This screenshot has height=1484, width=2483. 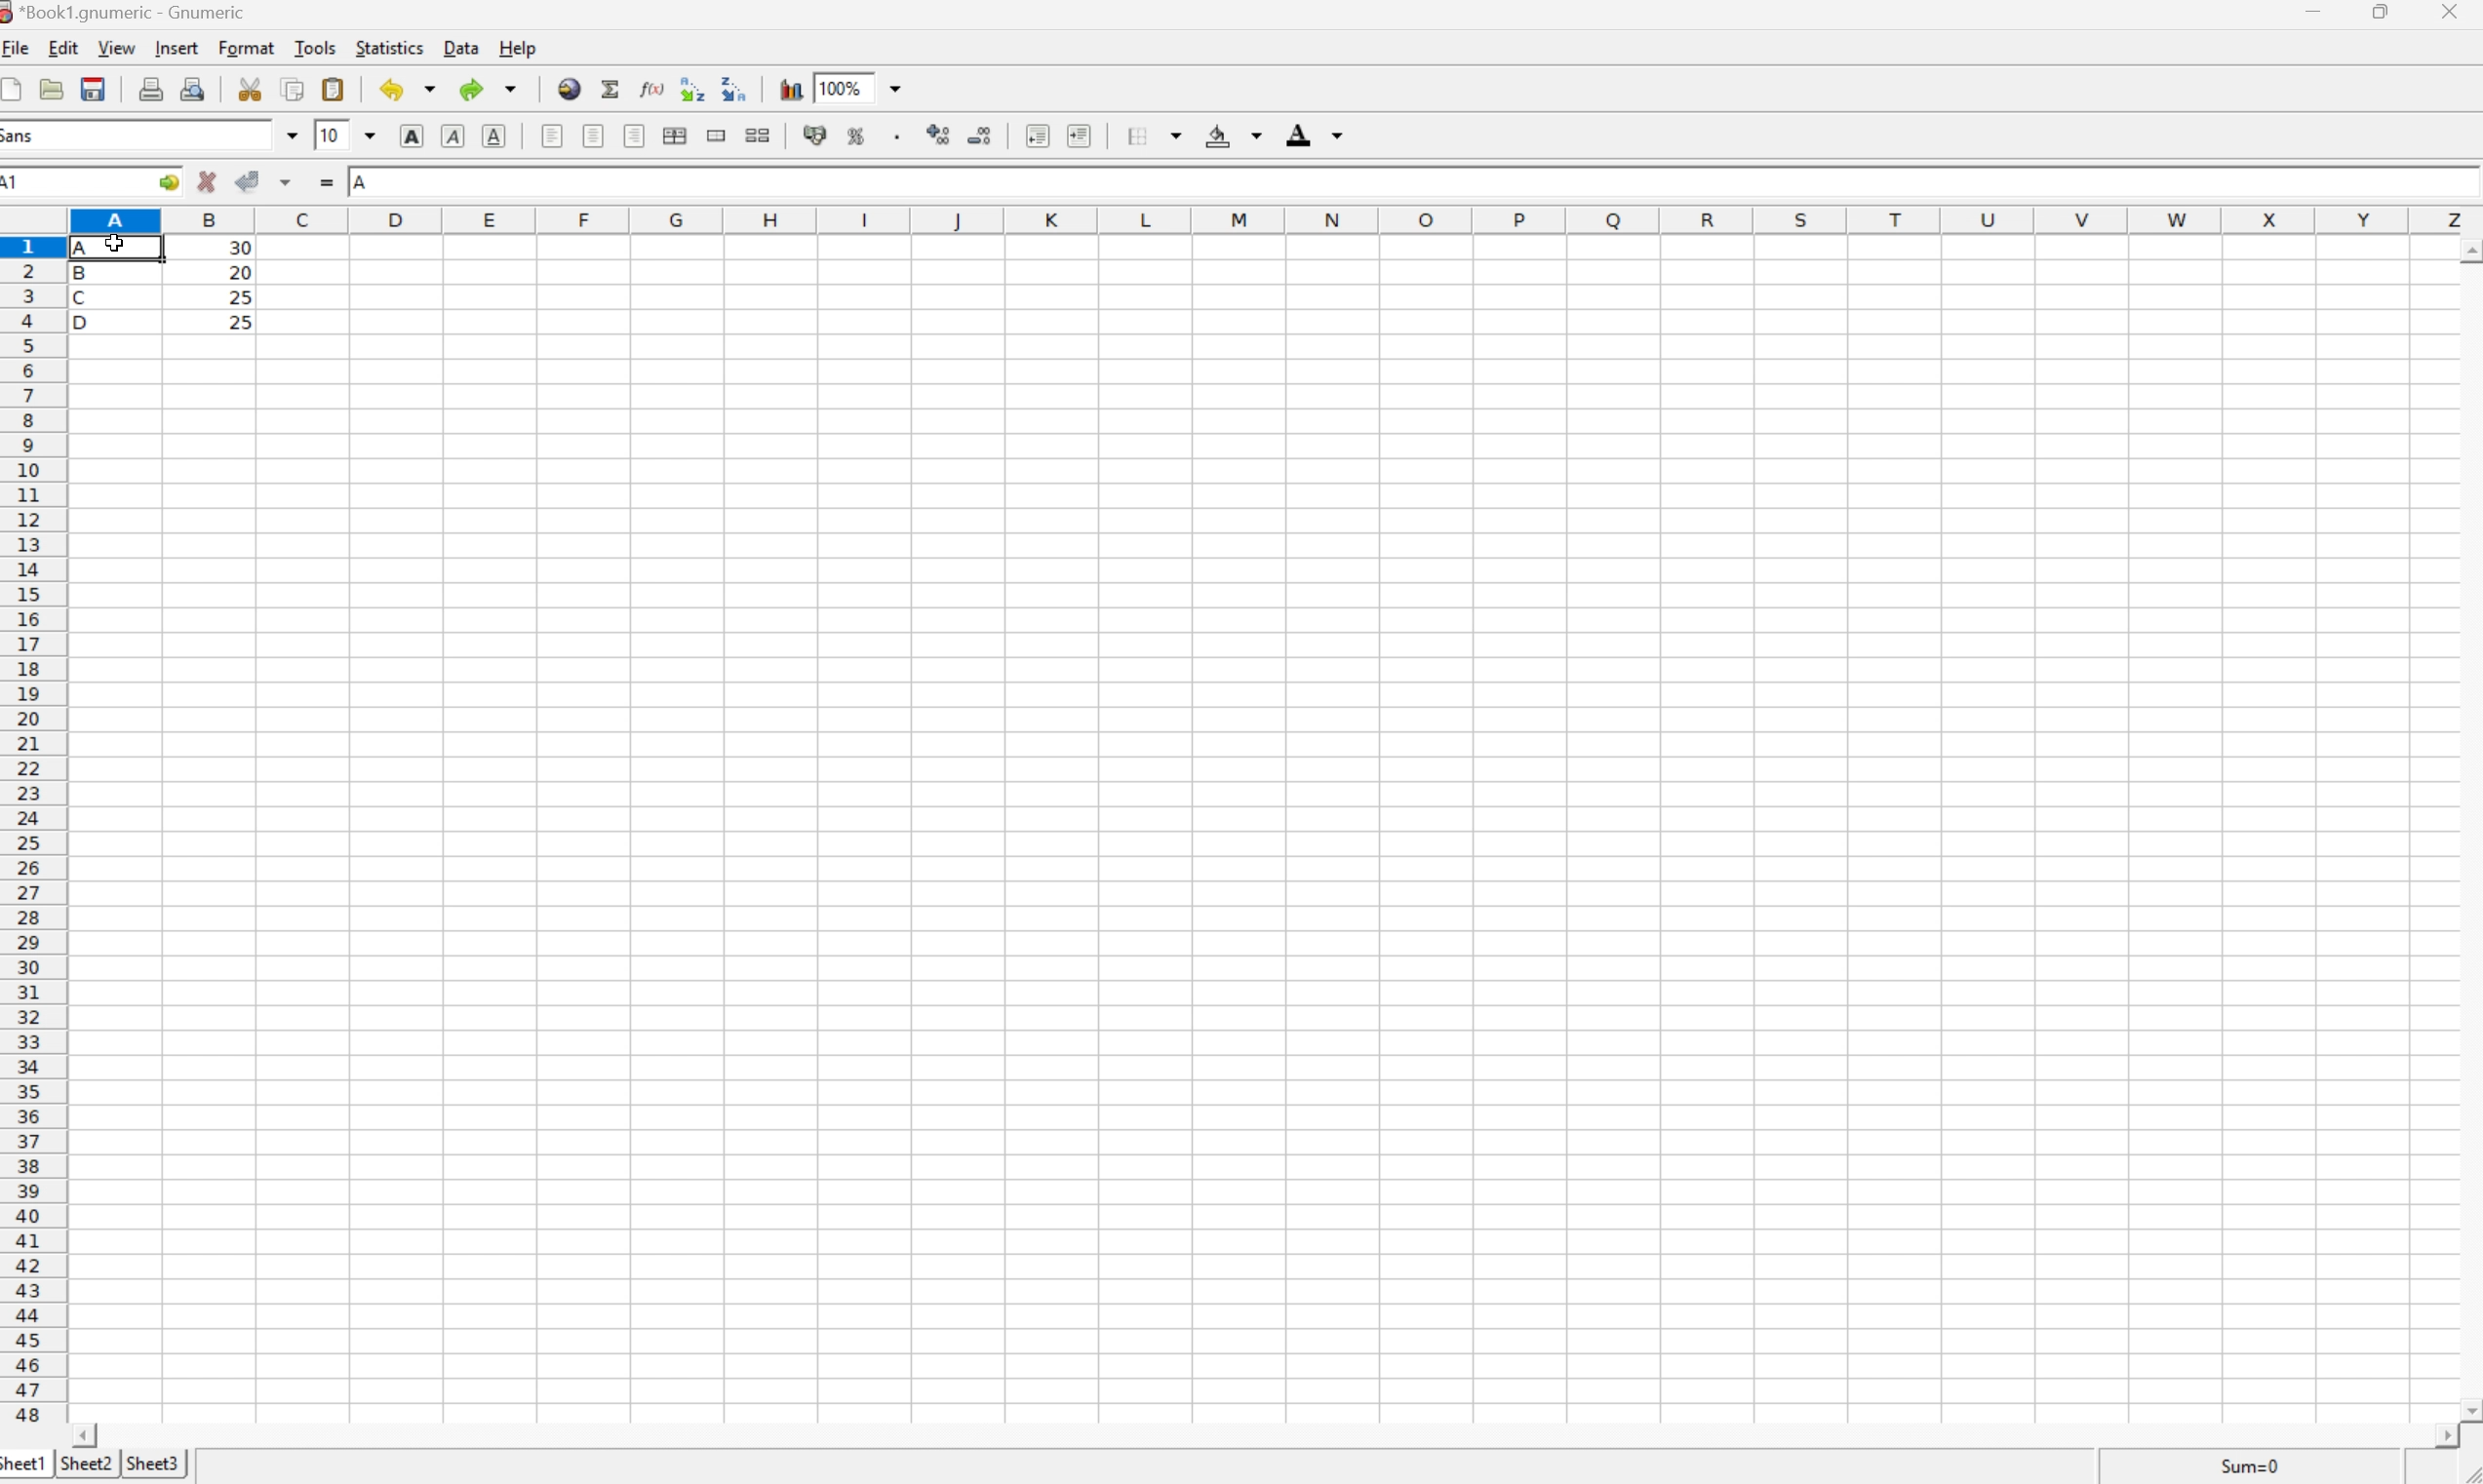 What do you see at coordinates (983, 137) in the screenshot?
I see `Decrease number of decimals displayed` at bounding box center [983, 137].